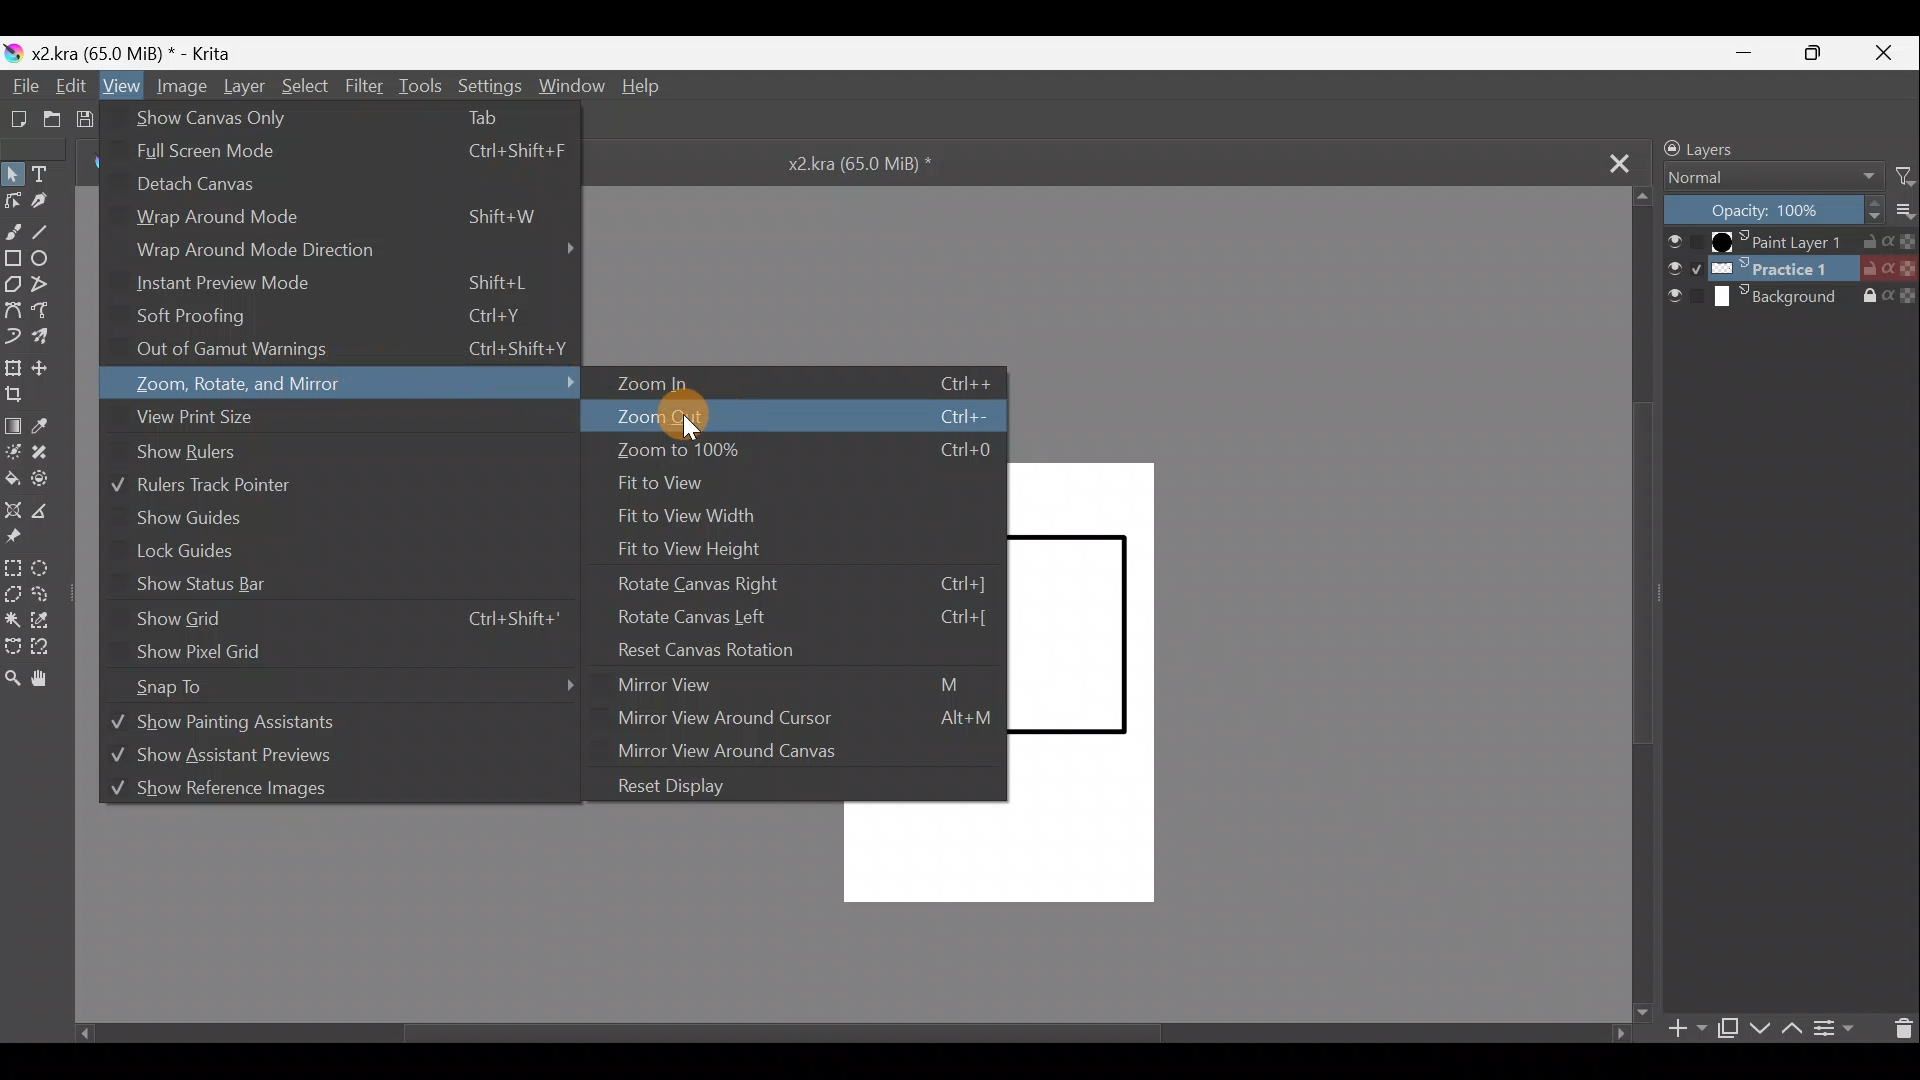 The width and height of the screenshot is (1920, 1080). Describe the element at coordinates (50, 335) in the screenshot. I see `Multibrush tool` at that location.